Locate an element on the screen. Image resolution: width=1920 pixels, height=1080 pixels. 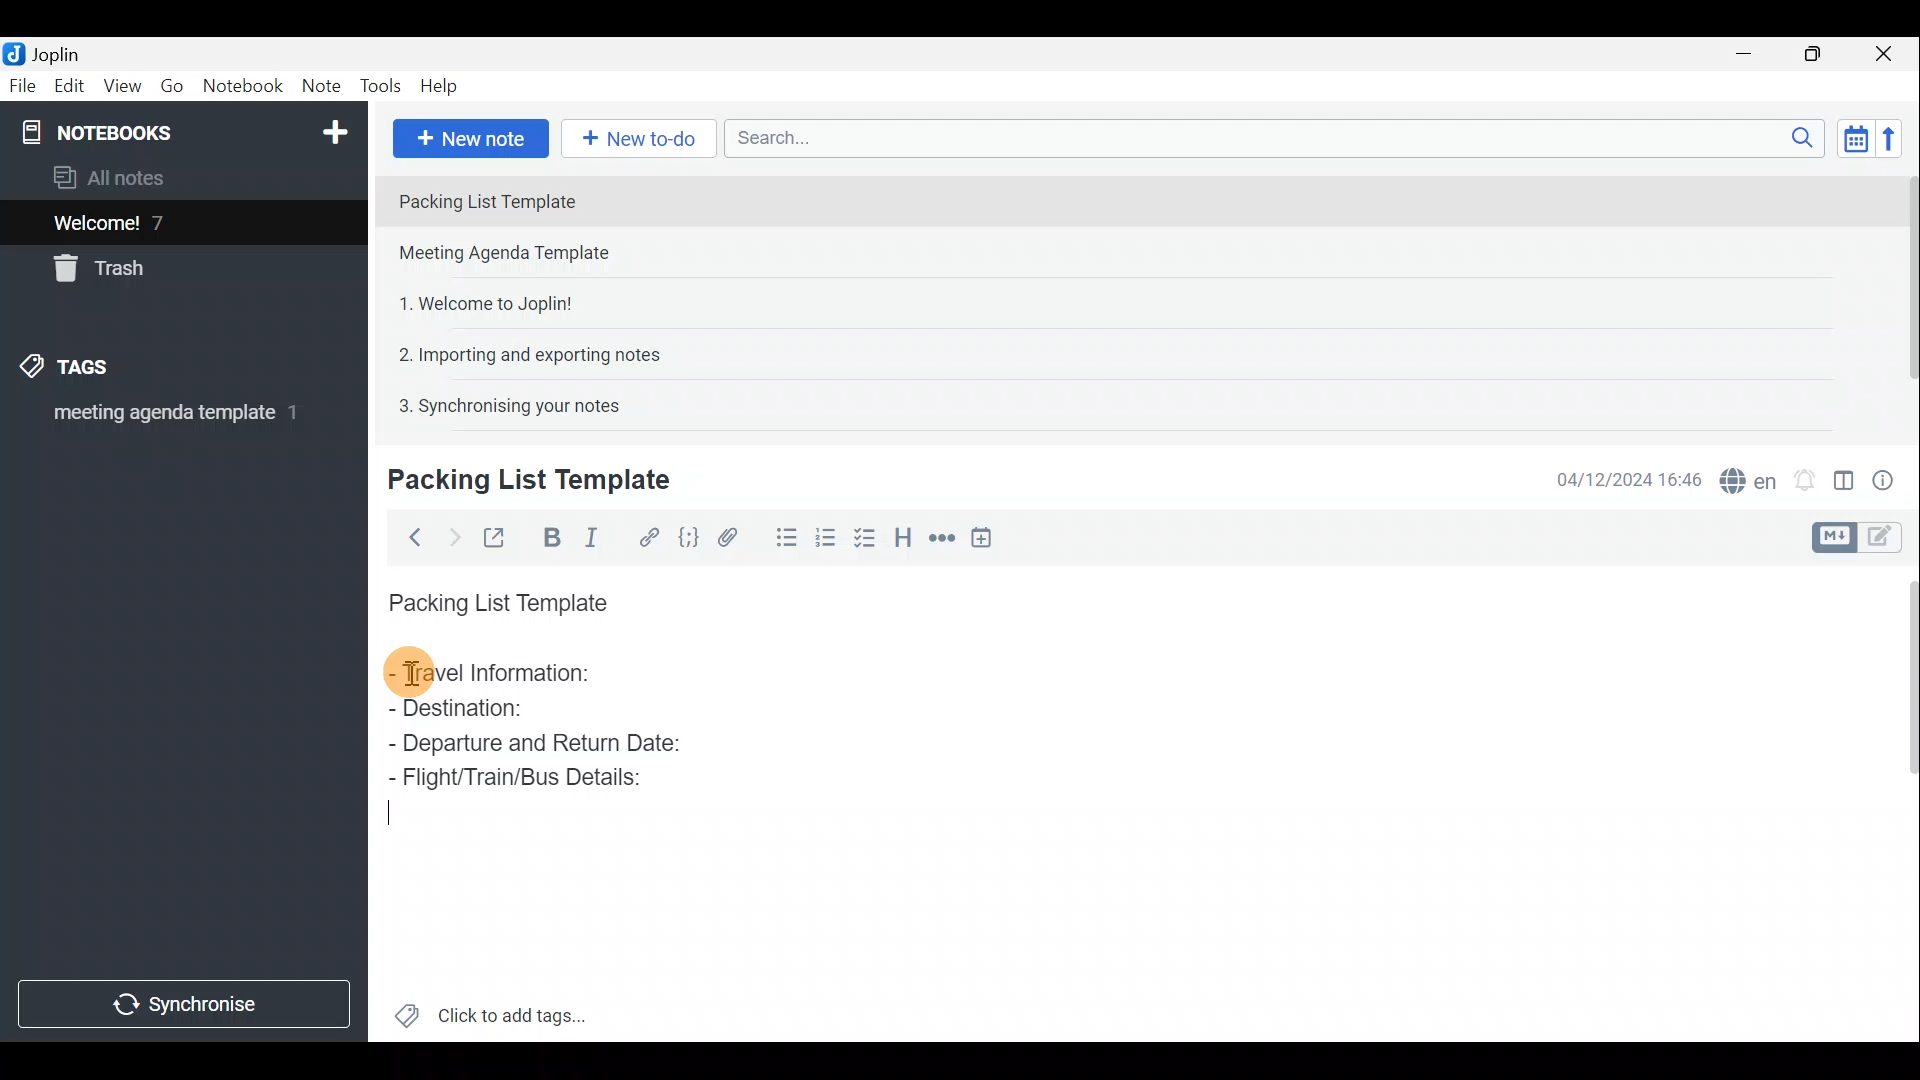
Close is located at coordinates (1890, 53).